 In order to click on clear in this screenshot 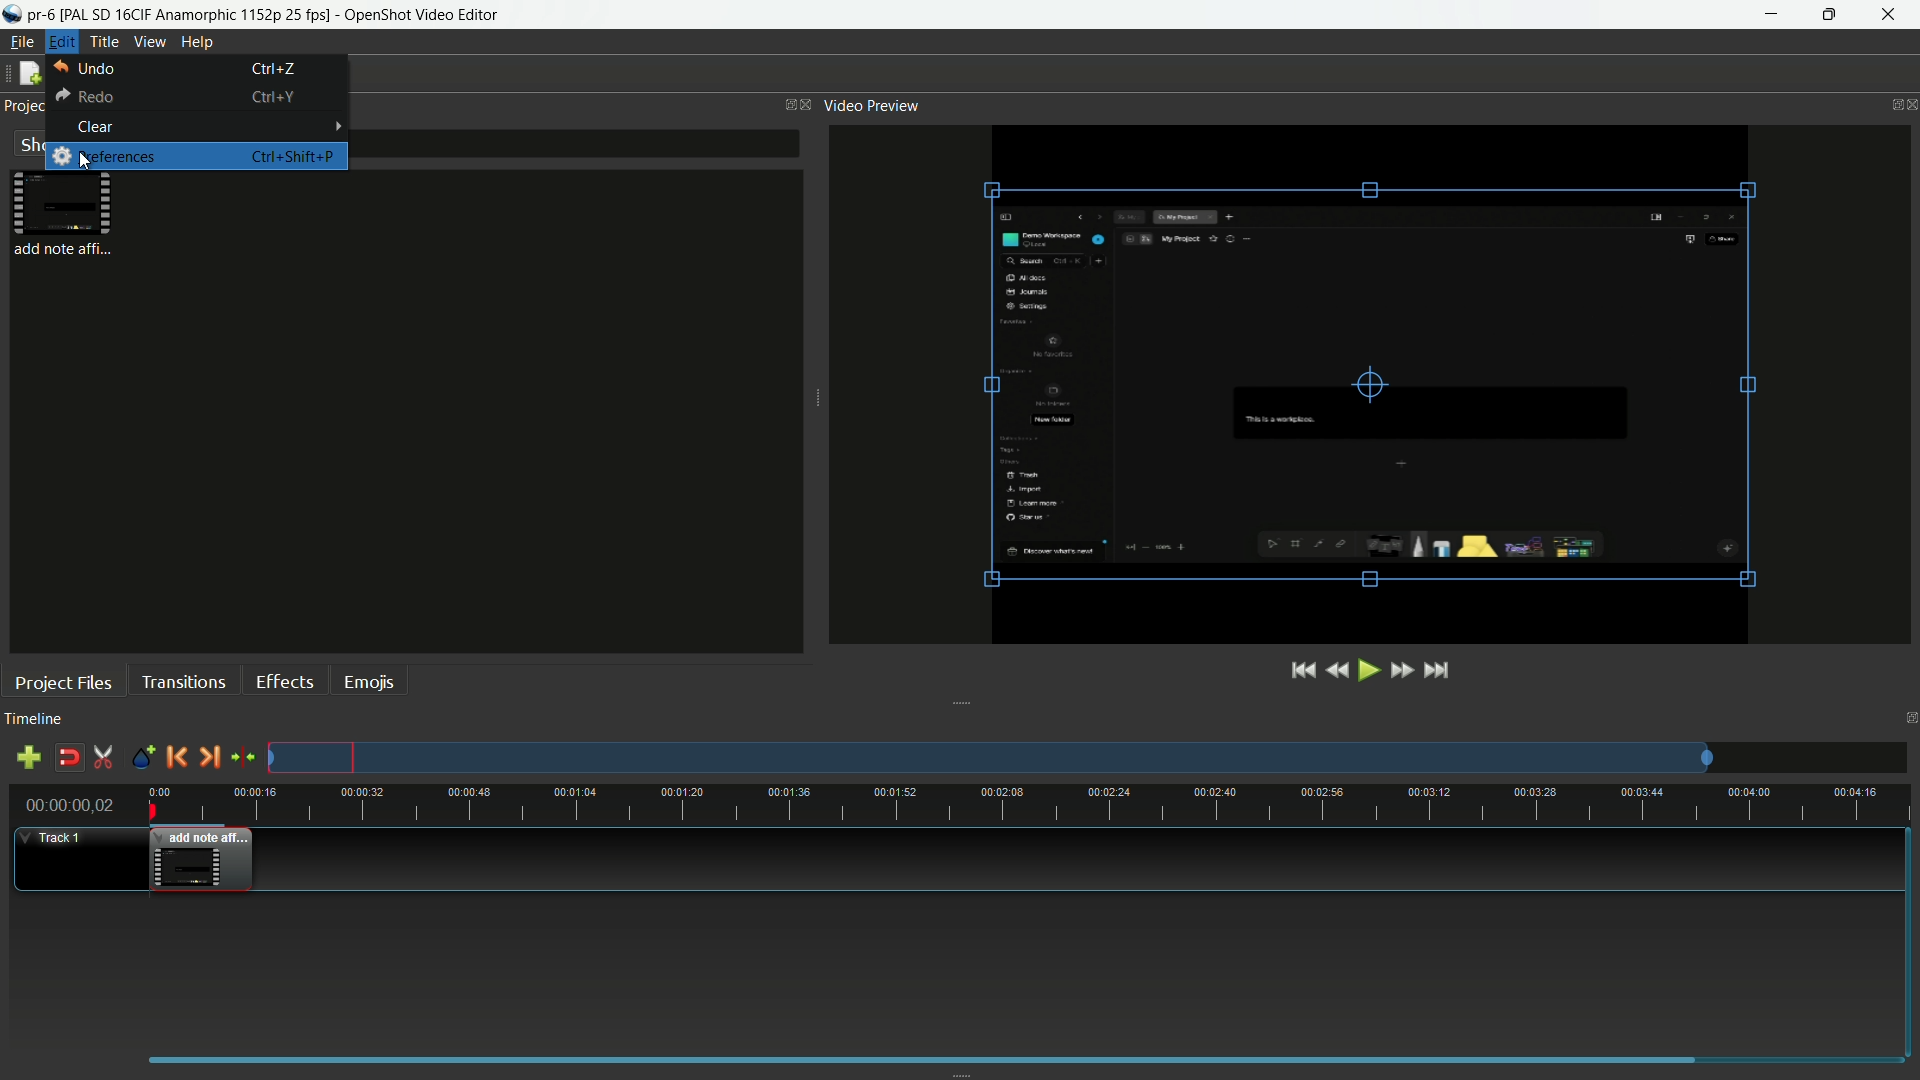, I will do `click(94, 128)`.